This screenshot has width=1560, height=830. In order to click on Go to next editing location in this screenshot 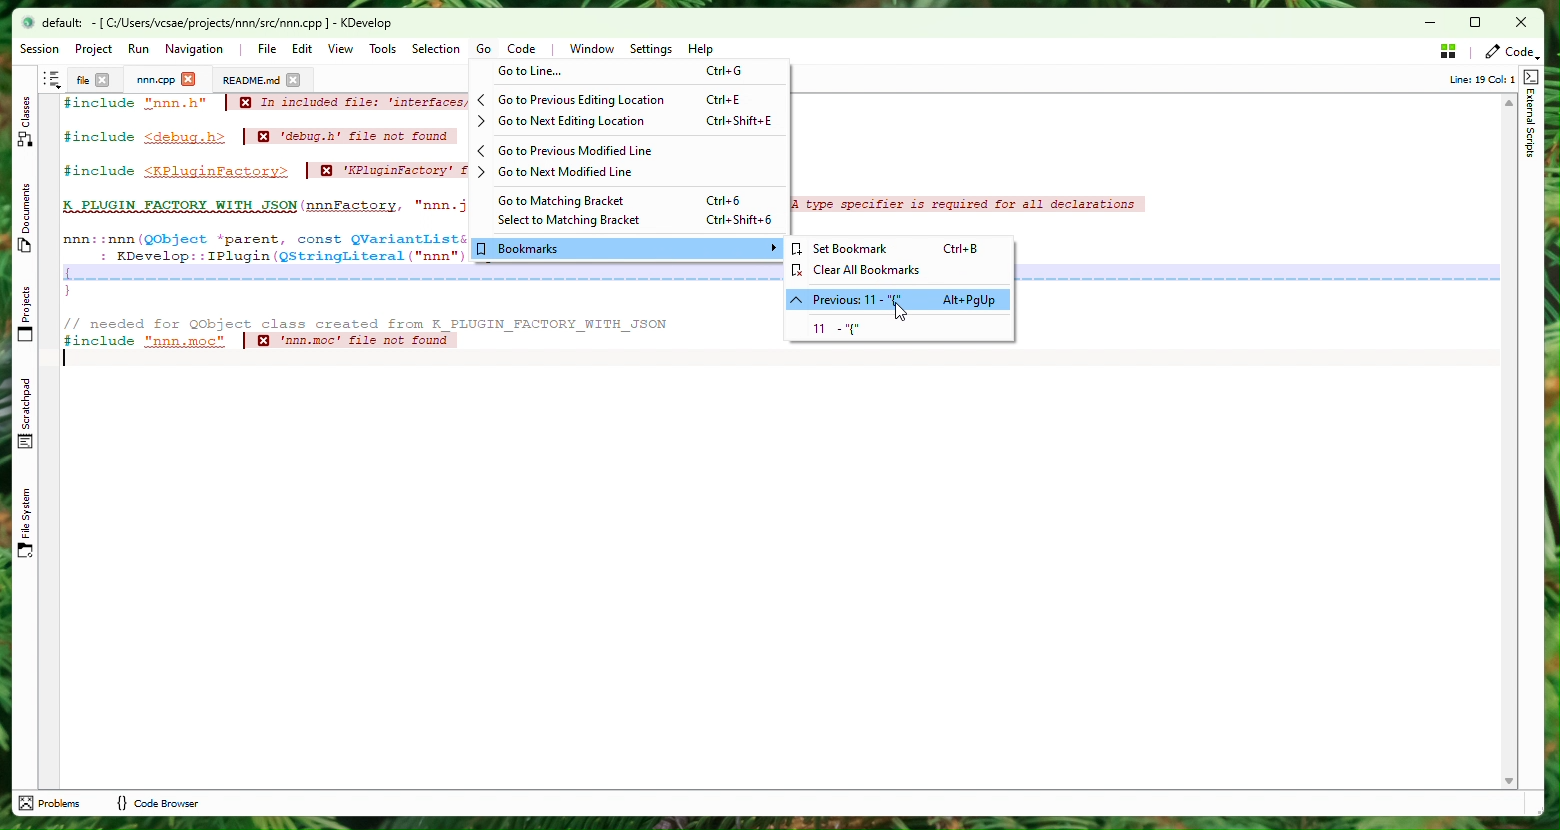, I will do `click(628, 120)`.